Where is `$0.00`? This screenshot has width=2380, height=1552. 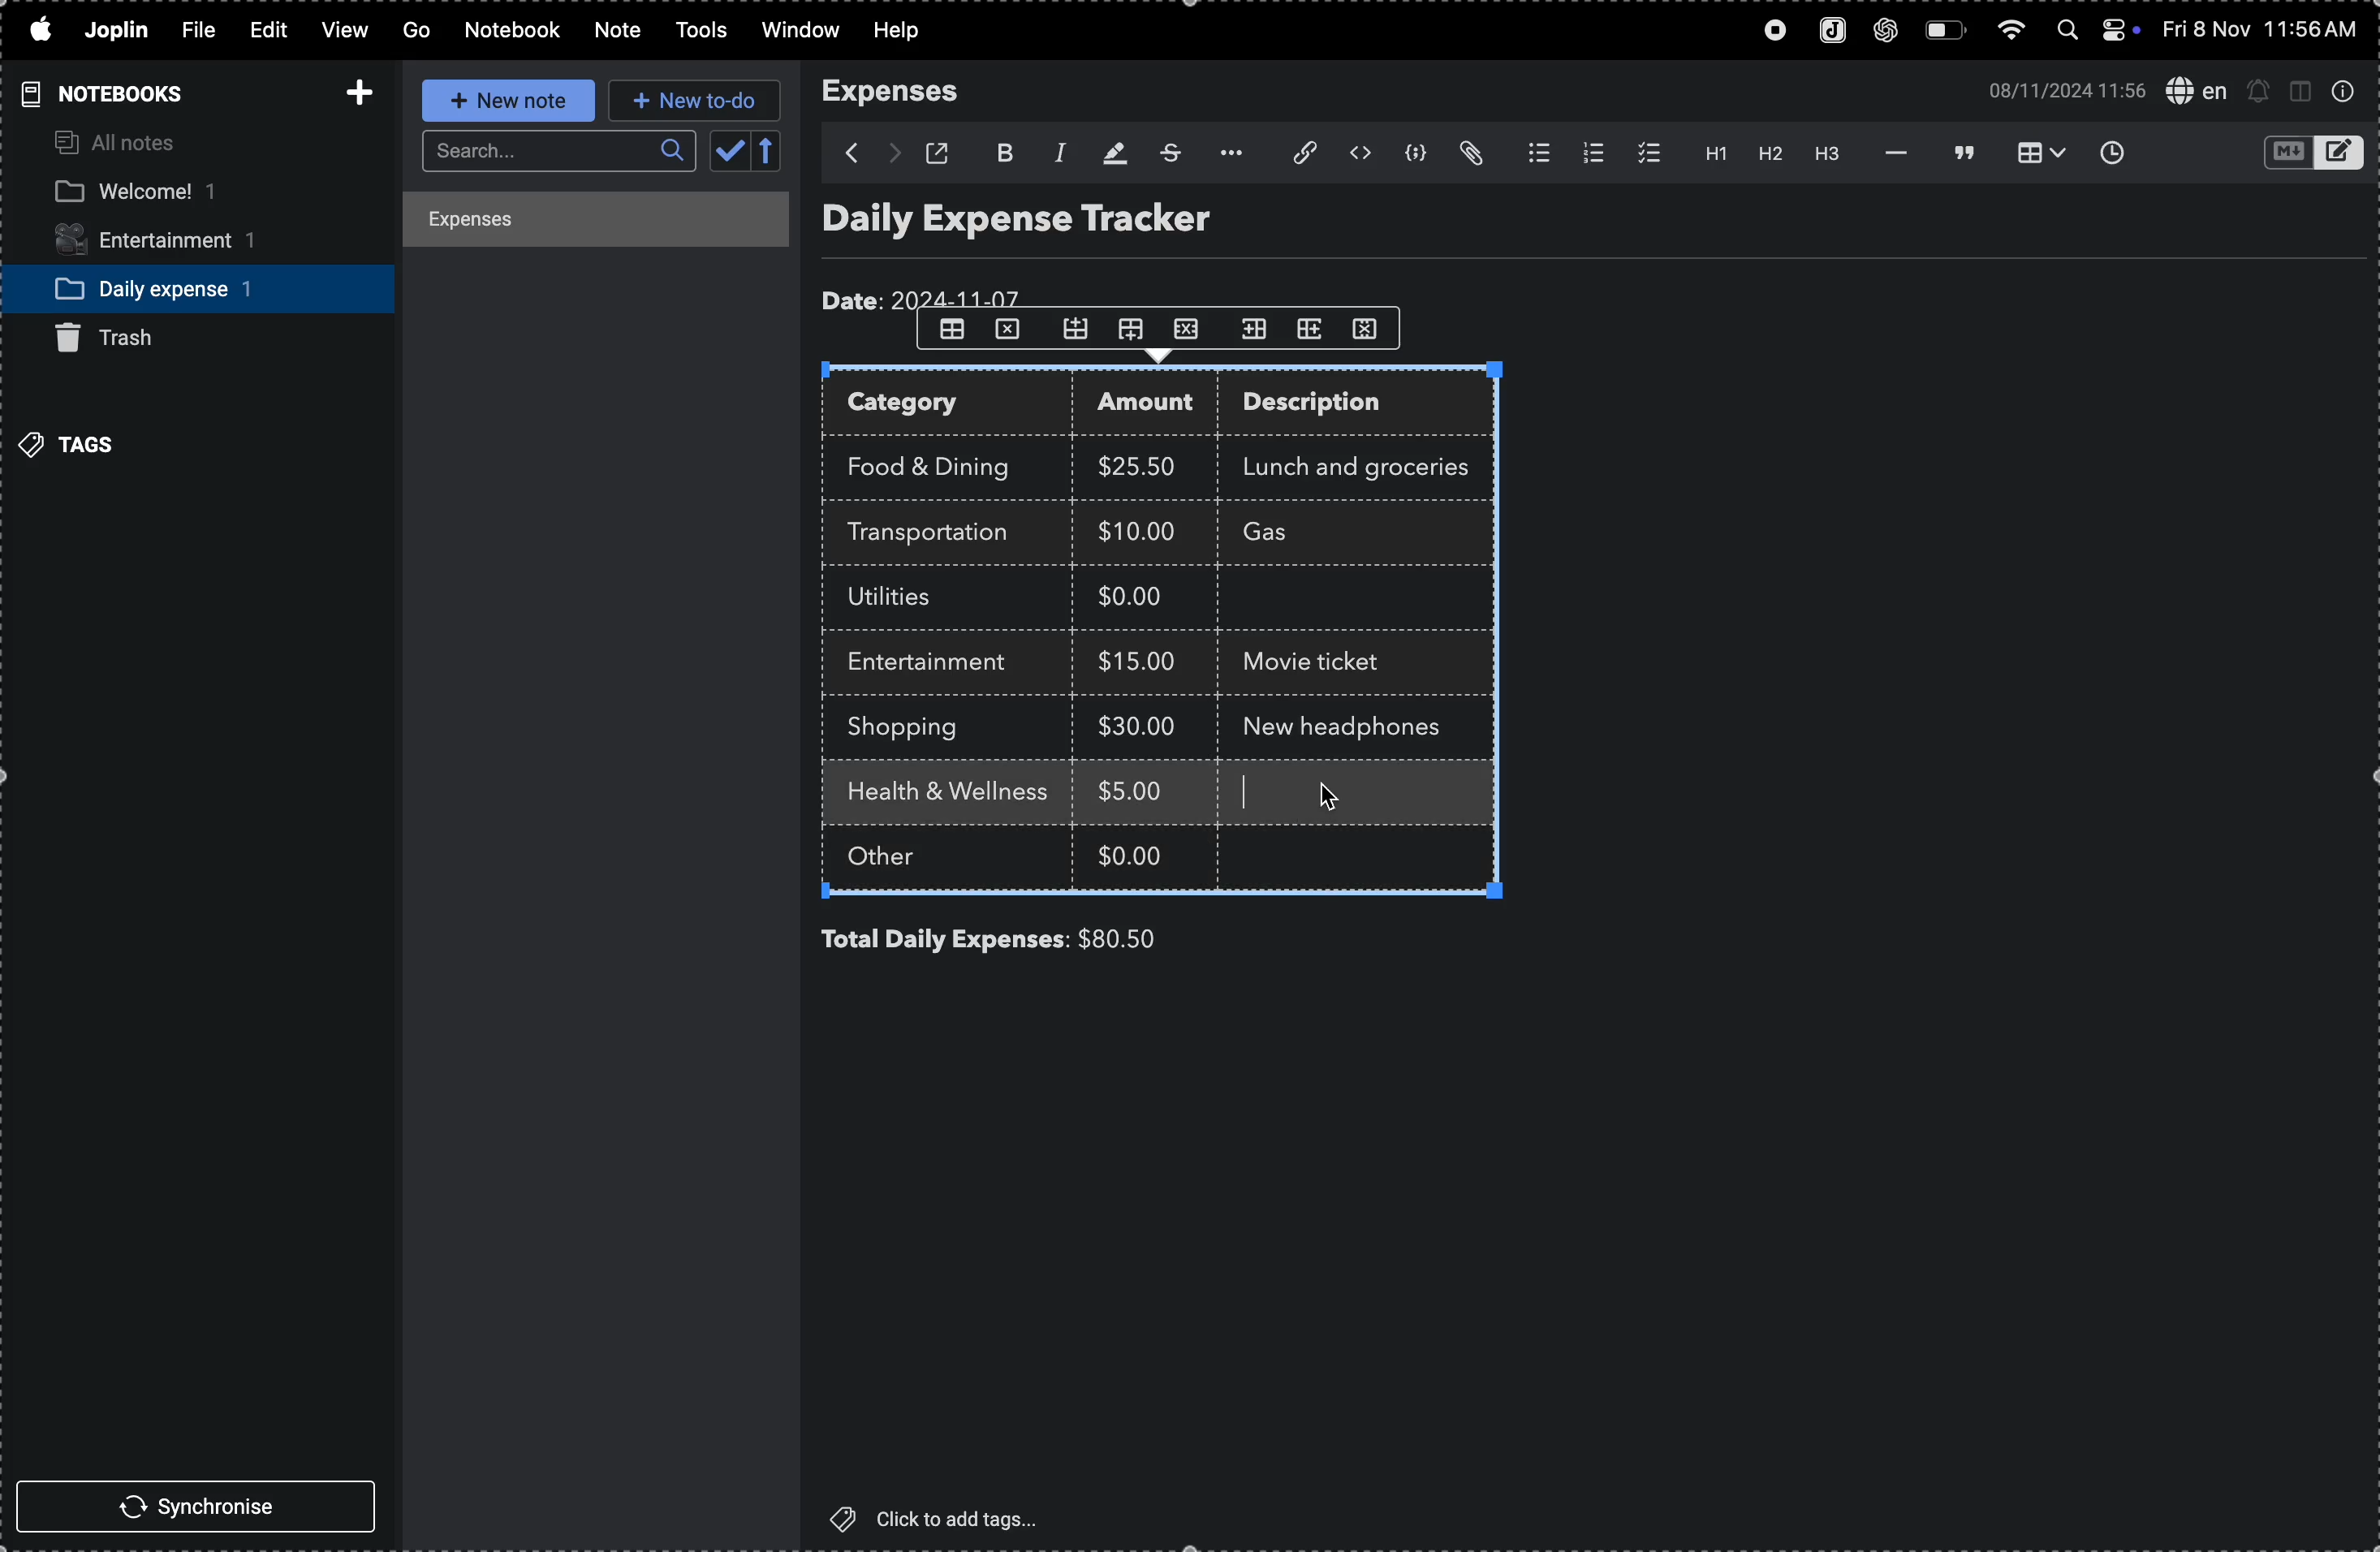
$0.00 is located at coordinates (1135, 854).